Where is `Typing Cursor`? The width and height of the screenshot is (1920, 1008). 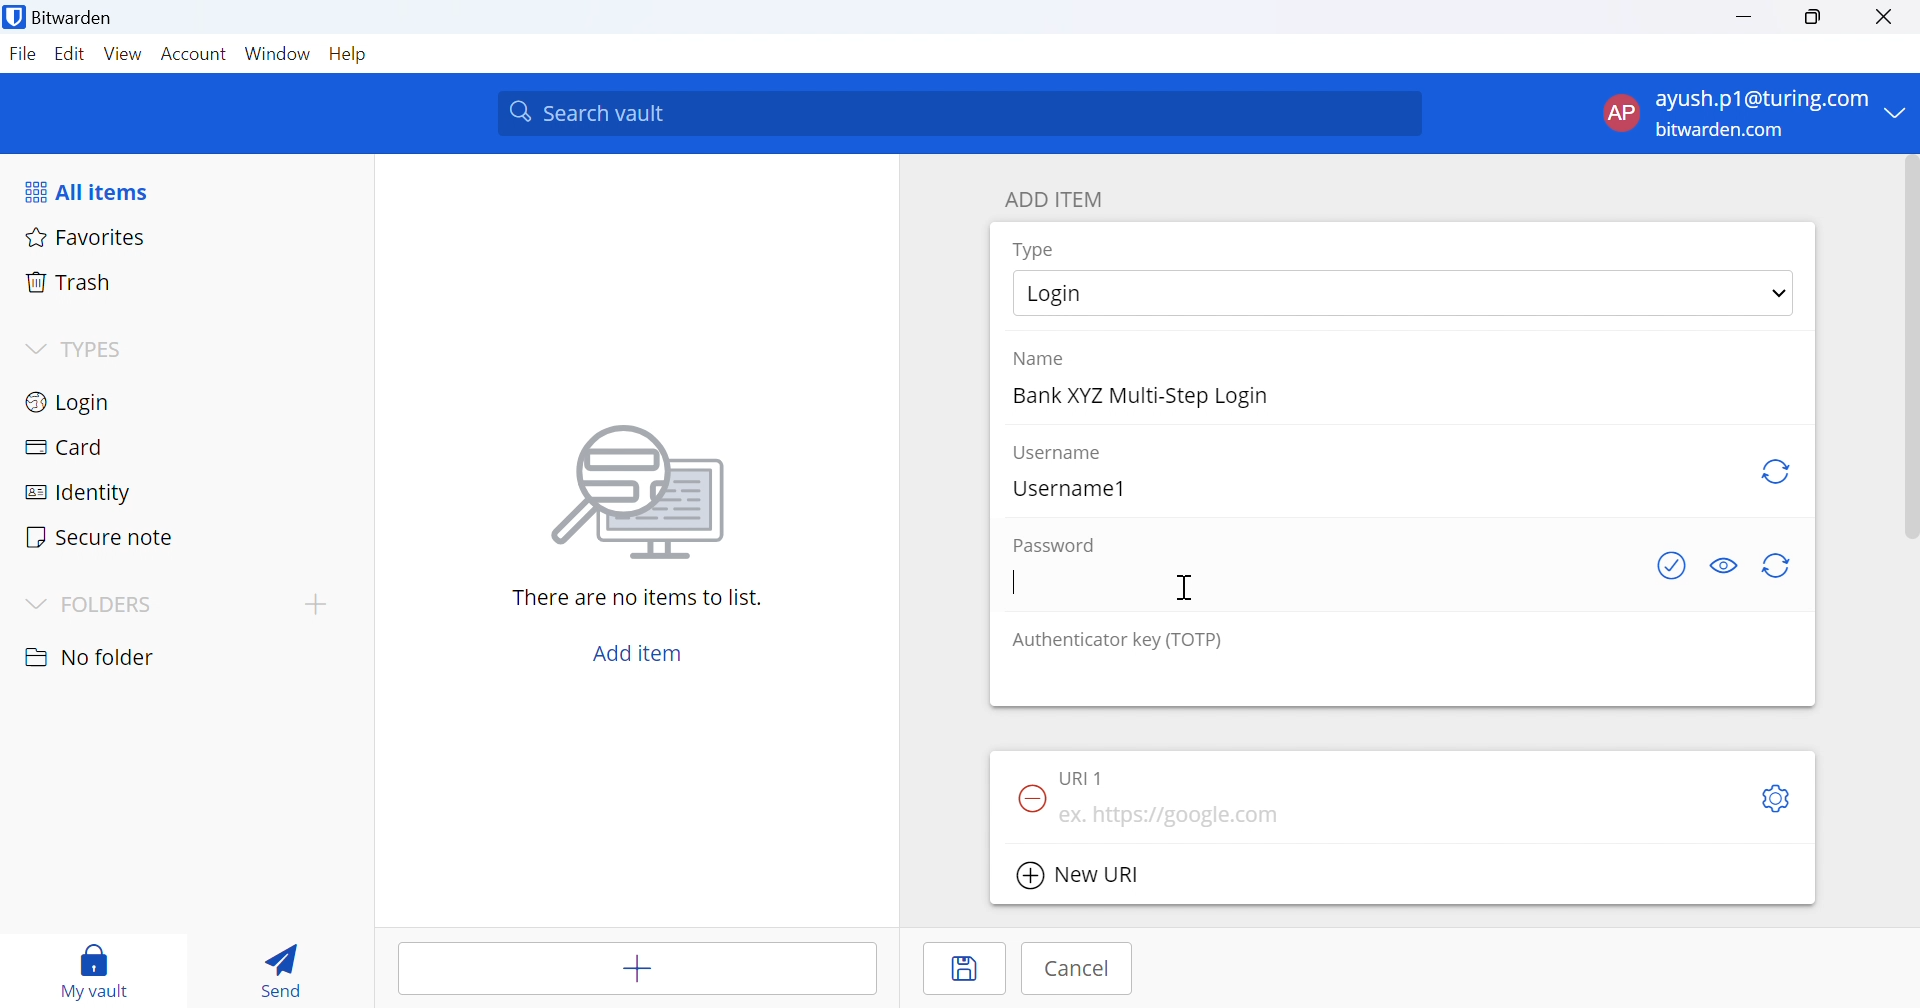
Typing Cursor is located at coordinates (1013, 584).